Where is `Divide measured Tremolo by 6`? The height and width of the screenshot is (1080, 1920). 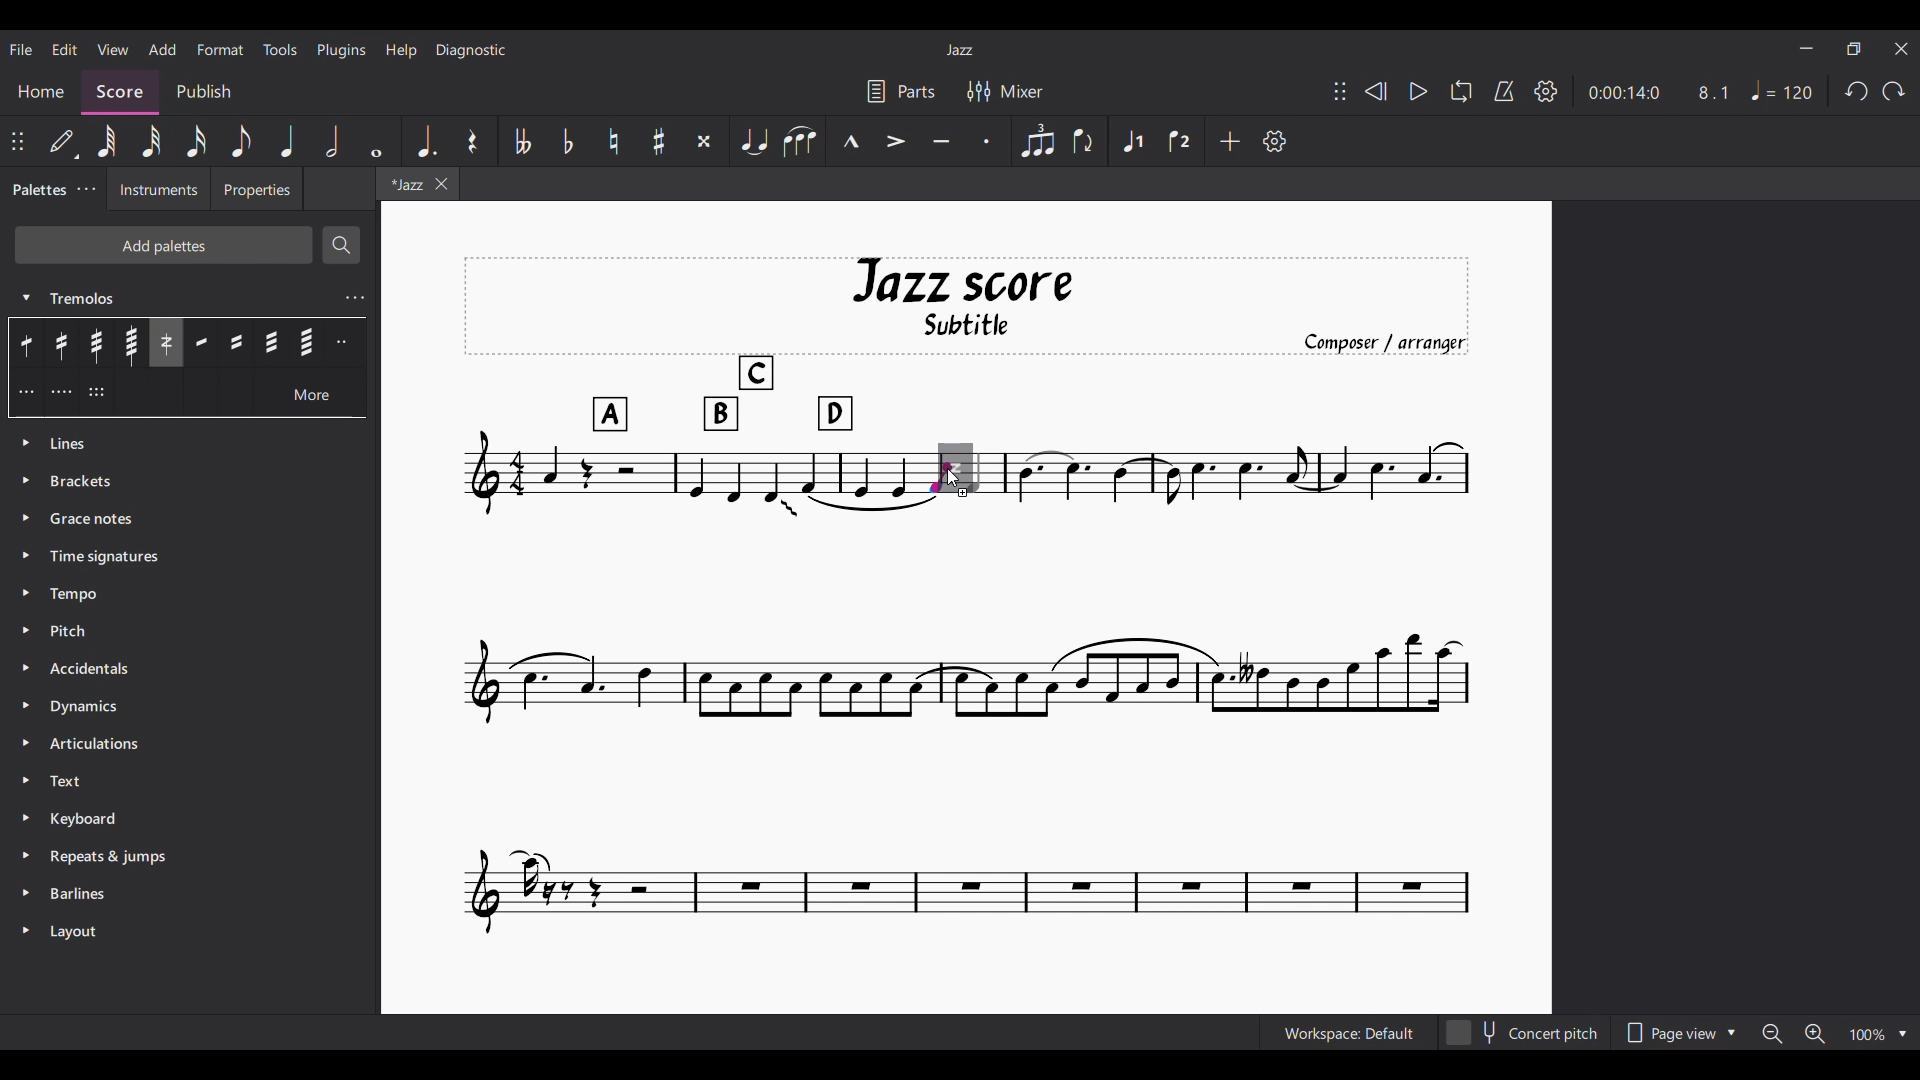
Divide measured Tremolo by 6 is located at coordinates (96, 392).